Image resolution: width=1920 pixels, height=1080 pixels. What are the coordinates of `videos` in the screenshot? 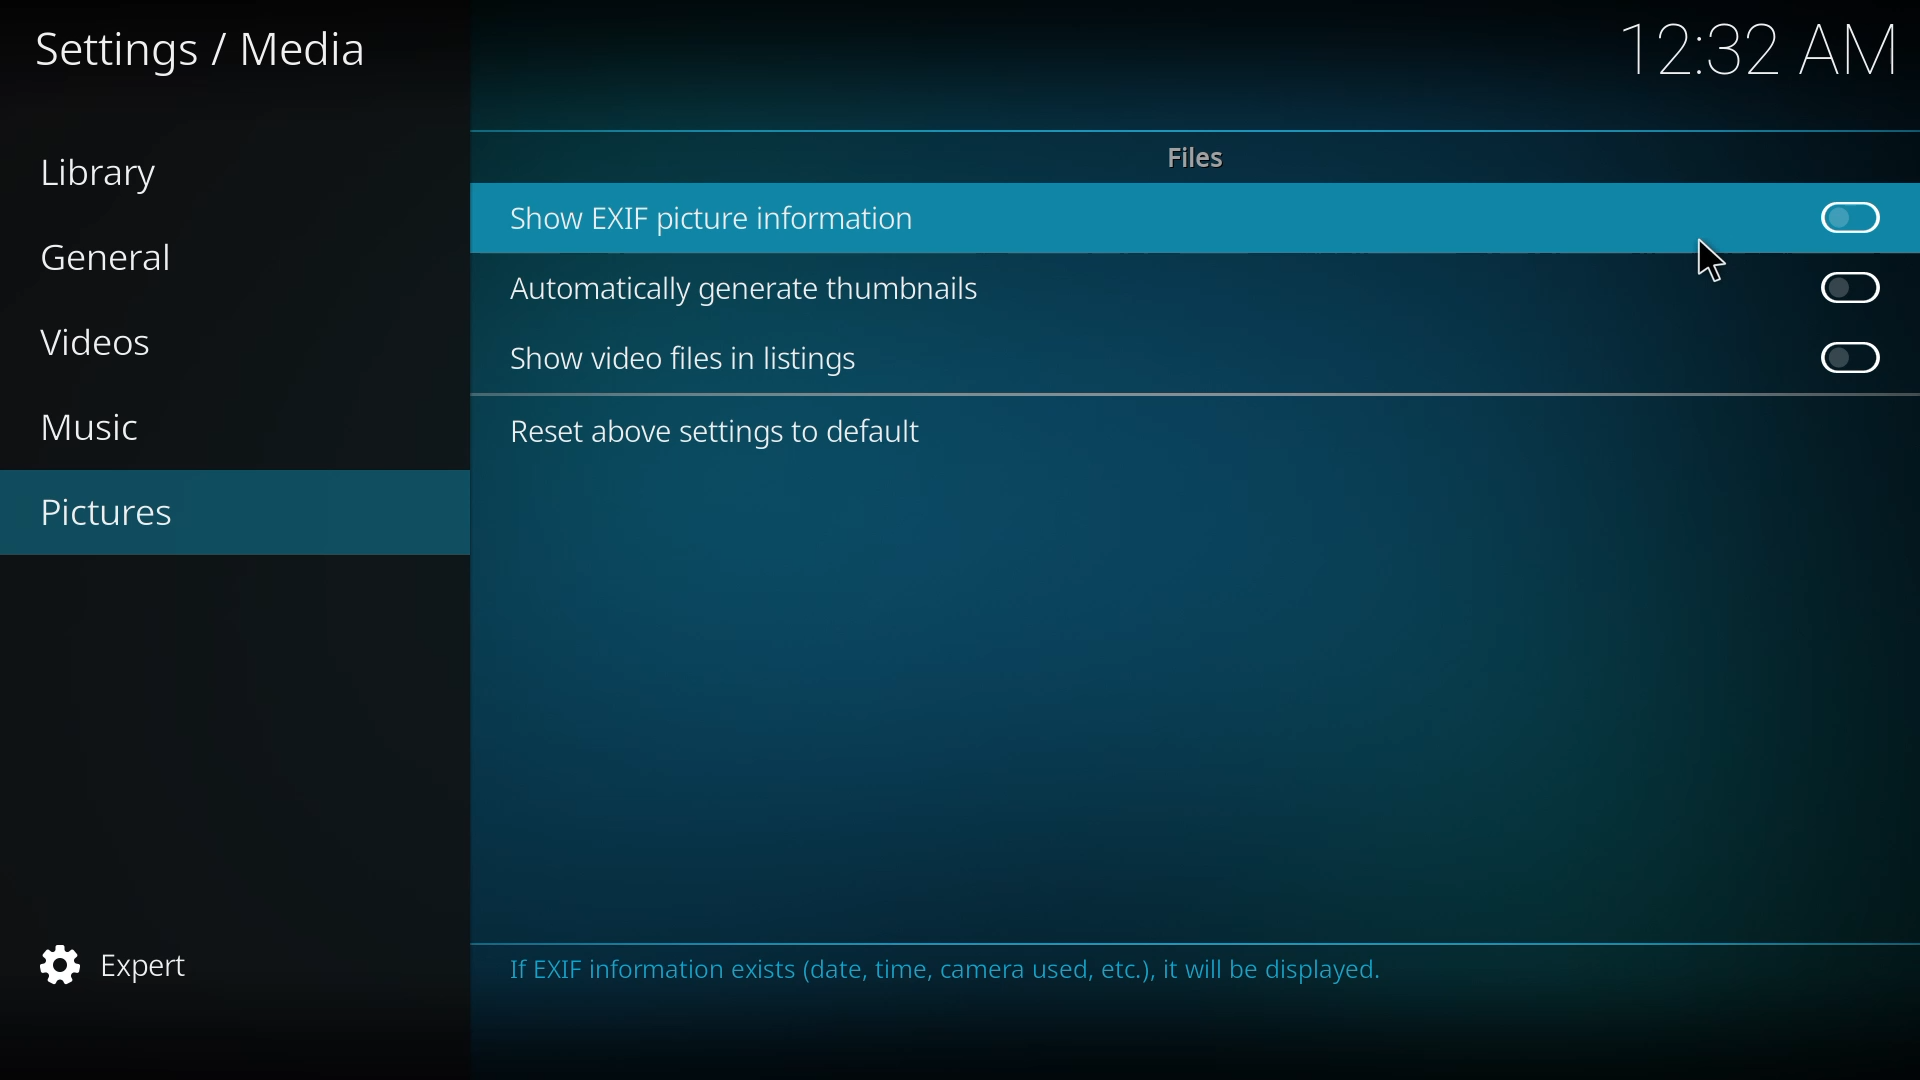 It's located at (105, 339).